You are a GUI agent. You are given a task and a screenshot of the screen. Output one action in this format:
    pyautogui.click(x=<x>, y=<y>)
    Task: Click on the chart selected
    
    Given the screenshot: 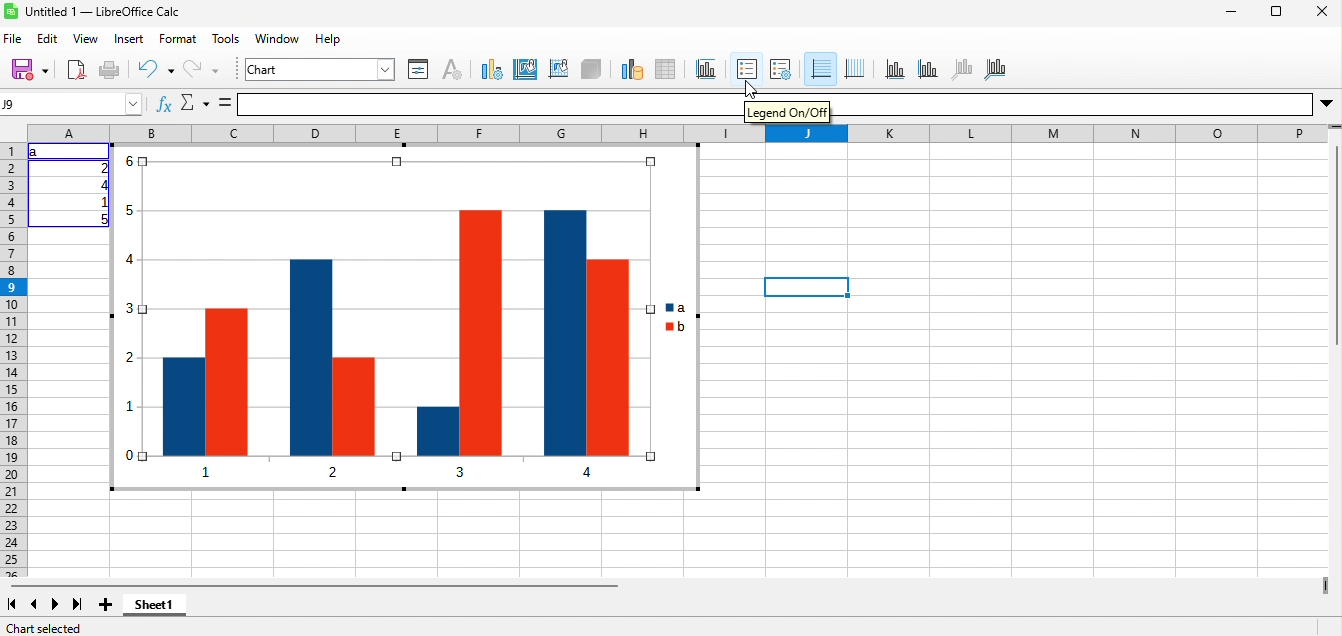 What is the action you would take?
    pyautogui.click(x=44, y=628)
    